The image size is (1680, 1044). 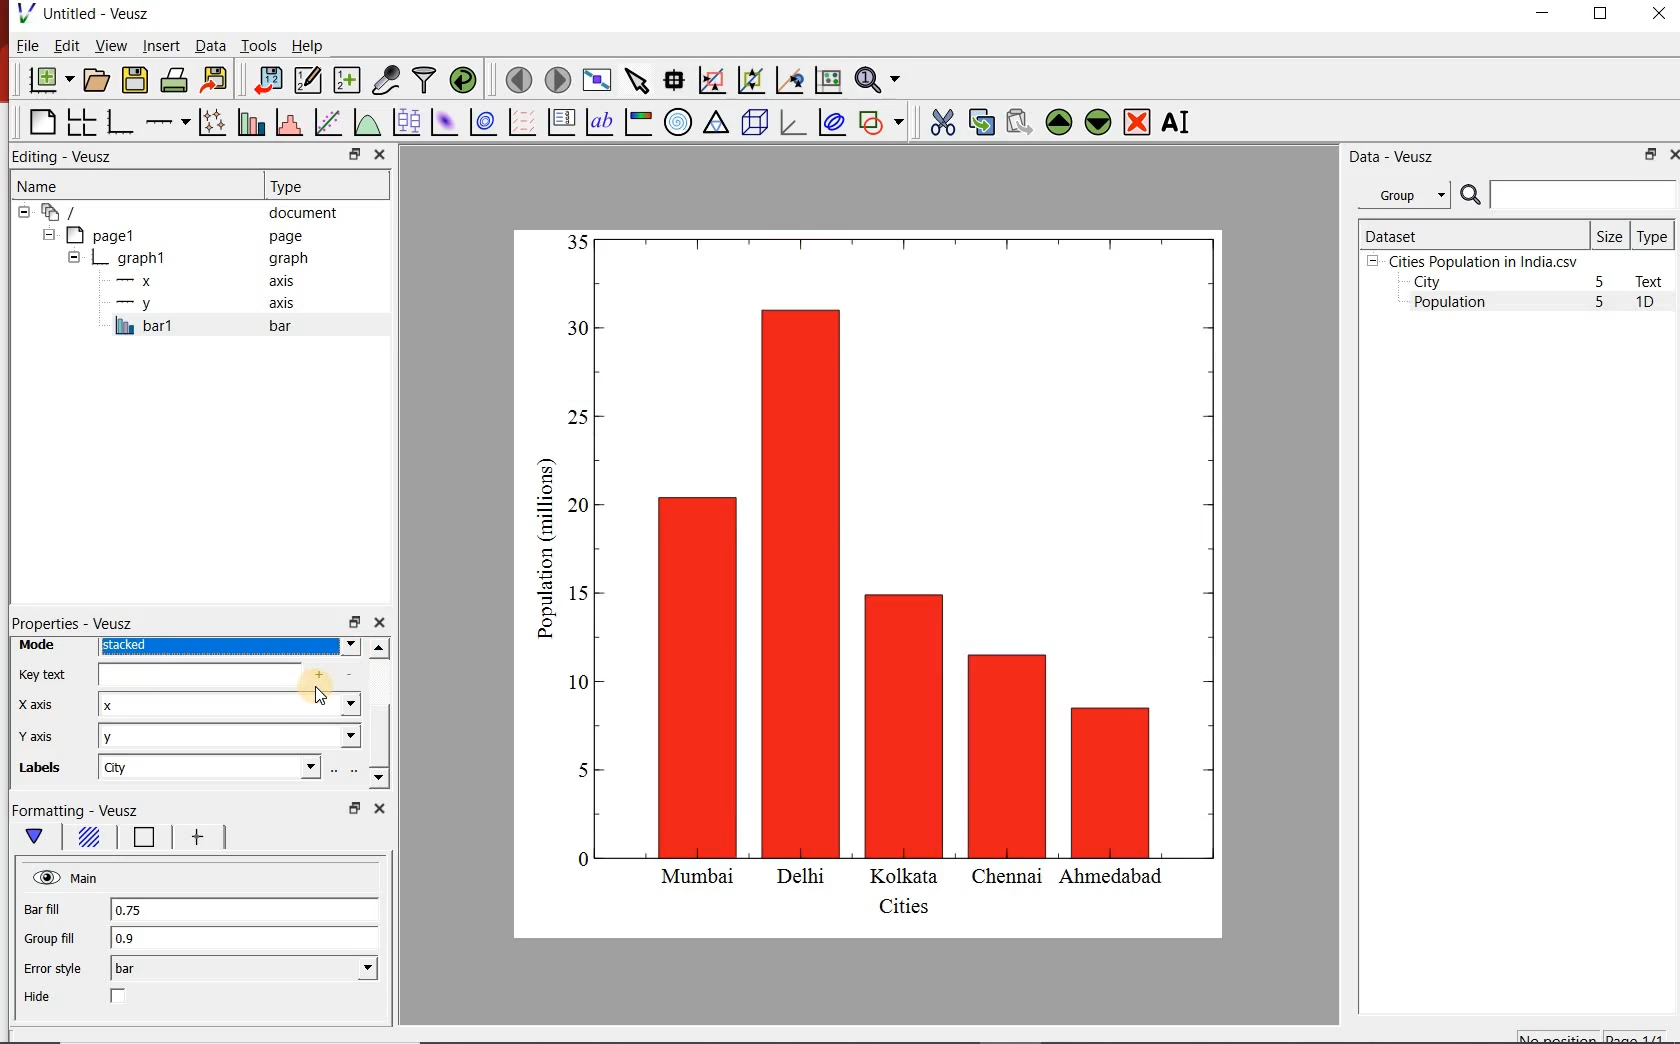 What do you see at coordinates (1653, 304) in the screenshot?
I see `1D` at bounding box center [1653, 304].